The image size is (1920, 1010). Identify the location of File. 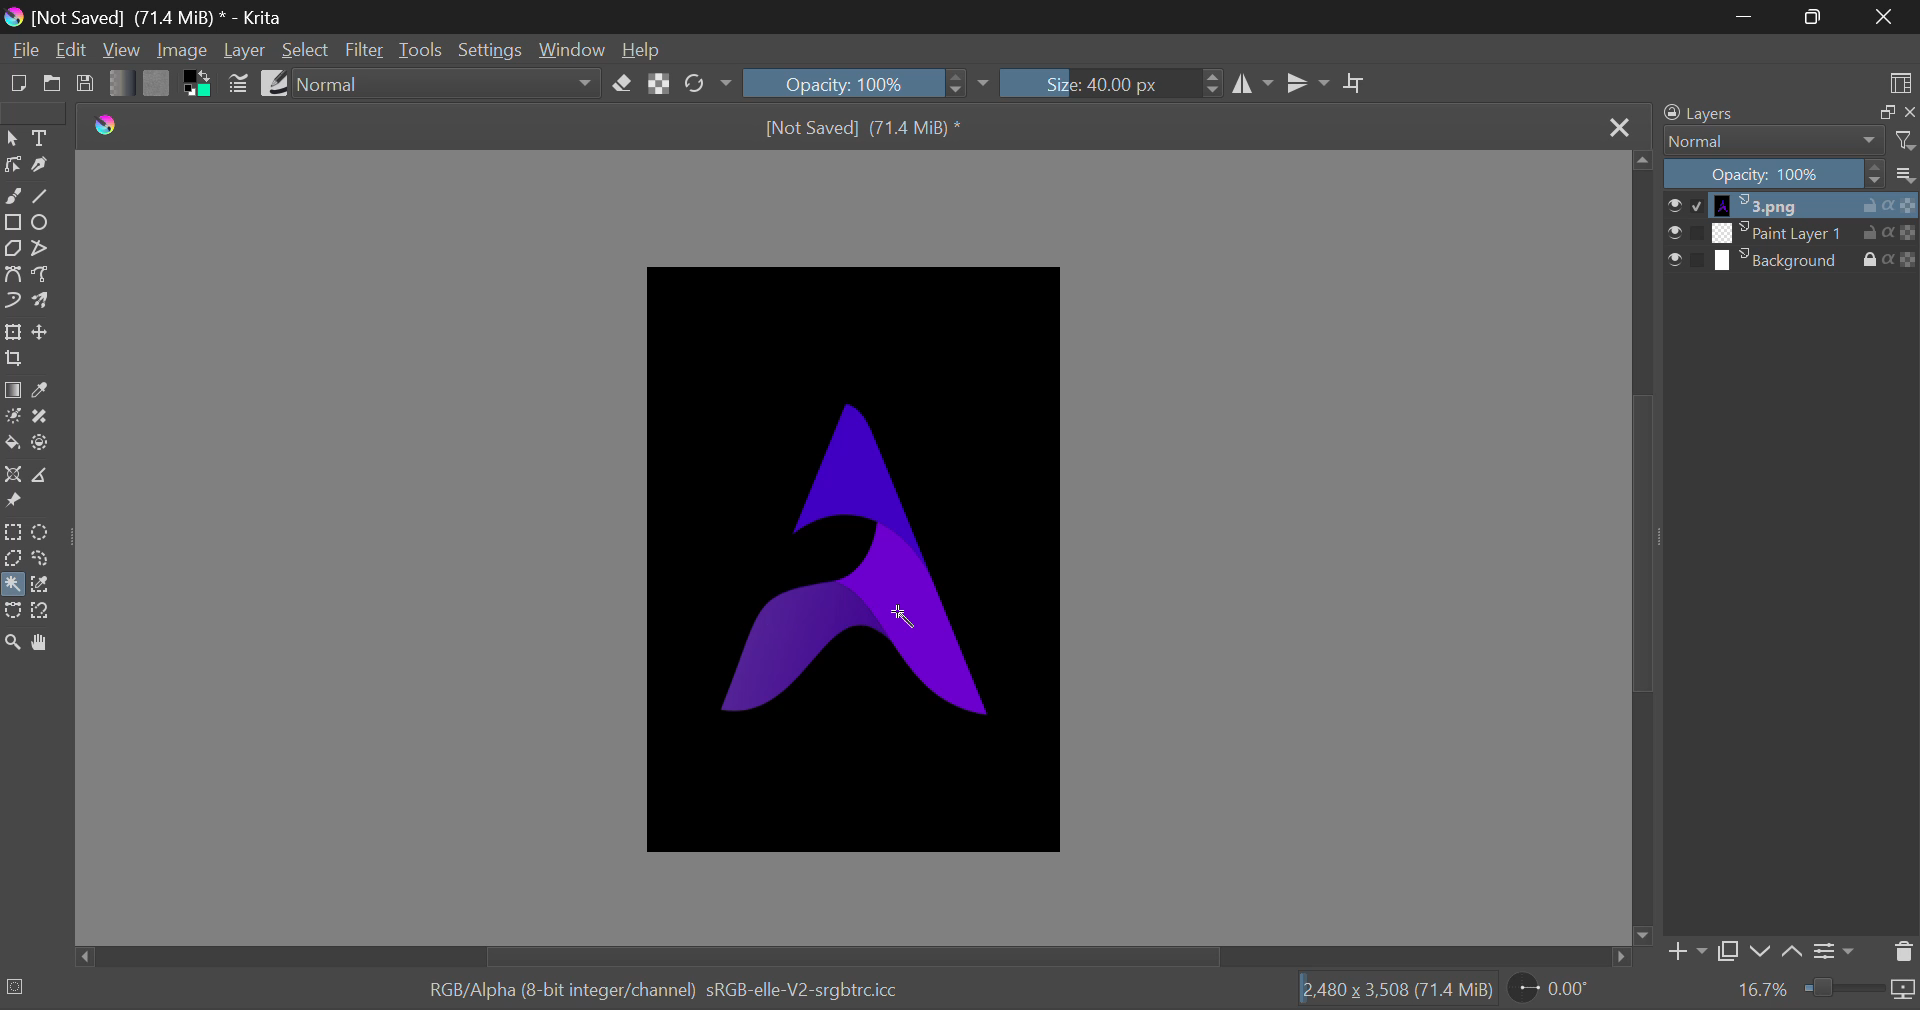
(24, 50).